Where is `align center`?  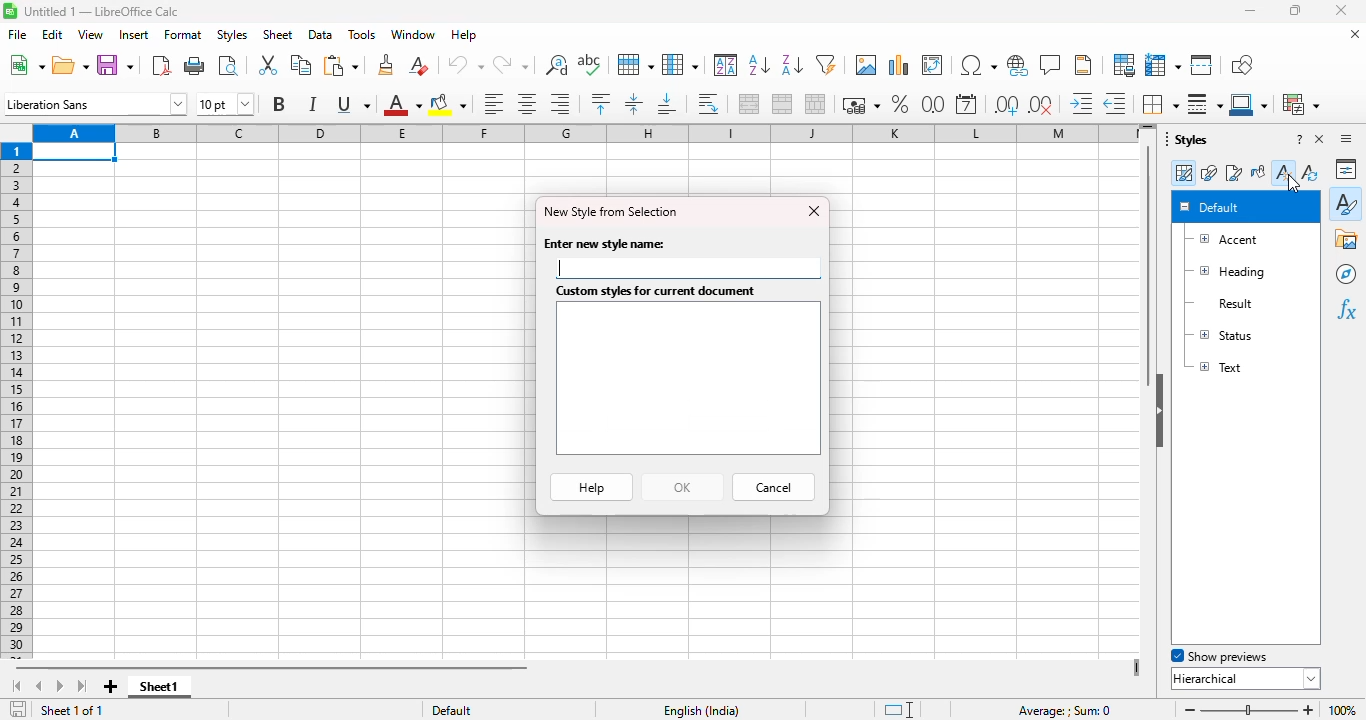 align center is located at coordinates (527, 104).